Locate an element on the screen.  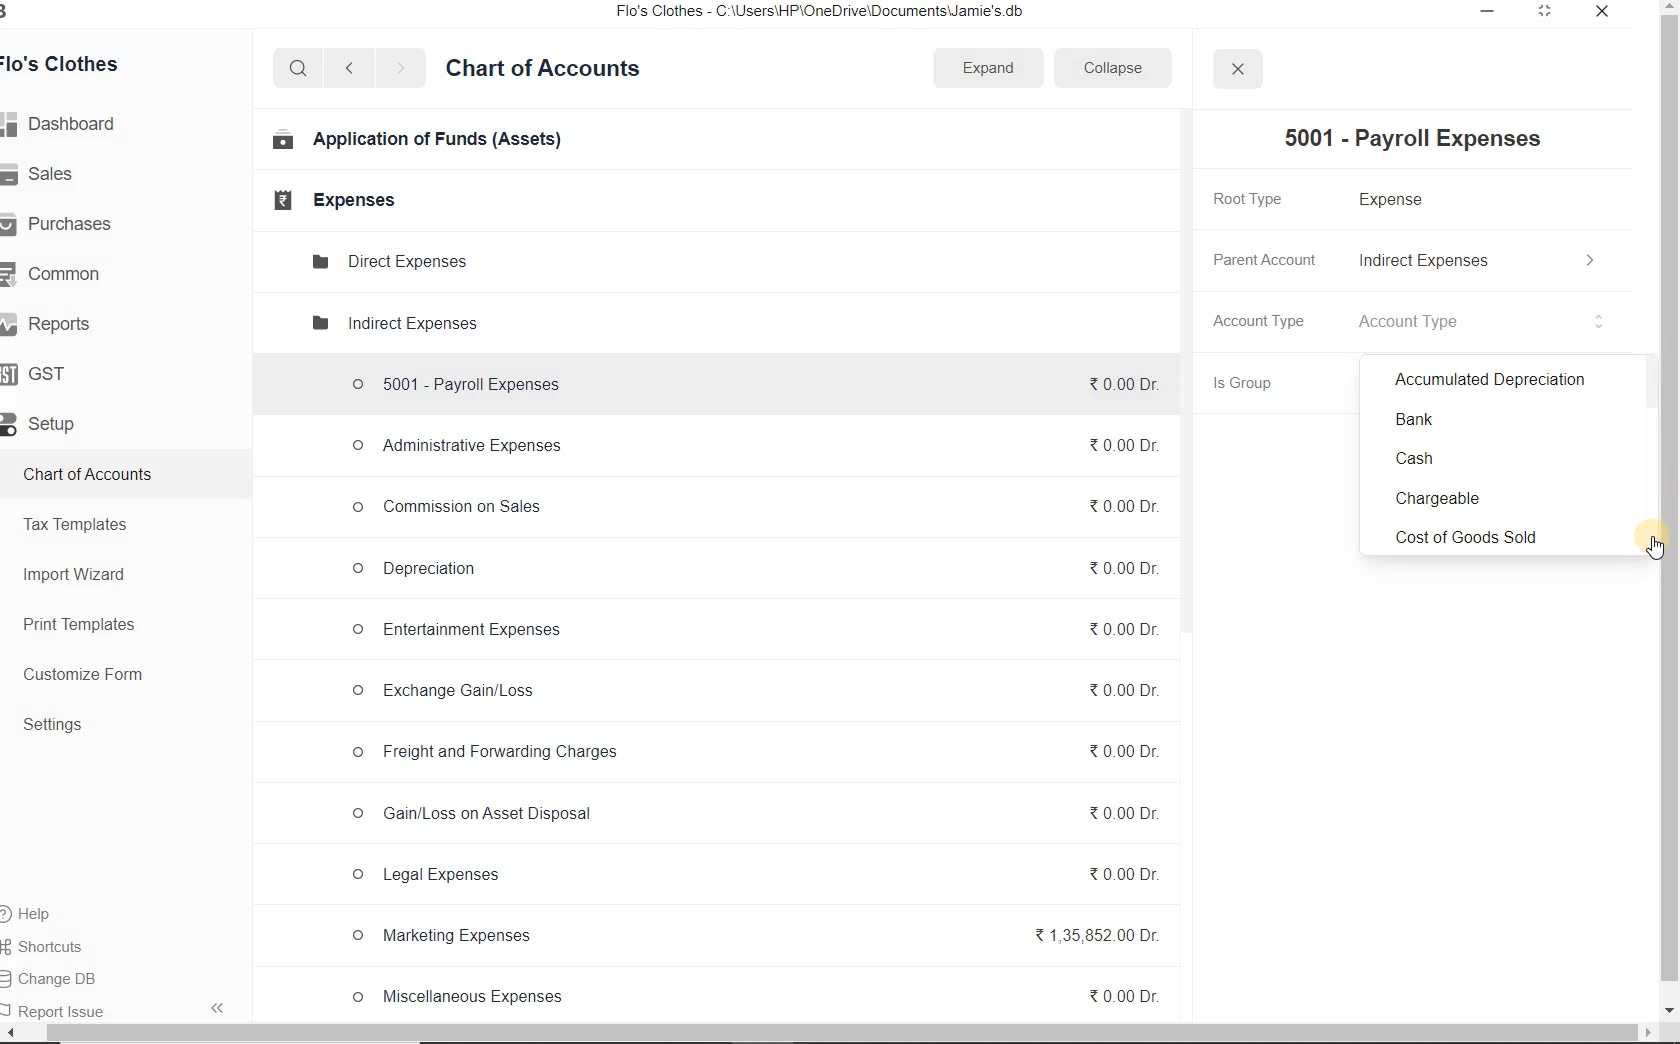
move down is located at coordinates (1670, 1012).